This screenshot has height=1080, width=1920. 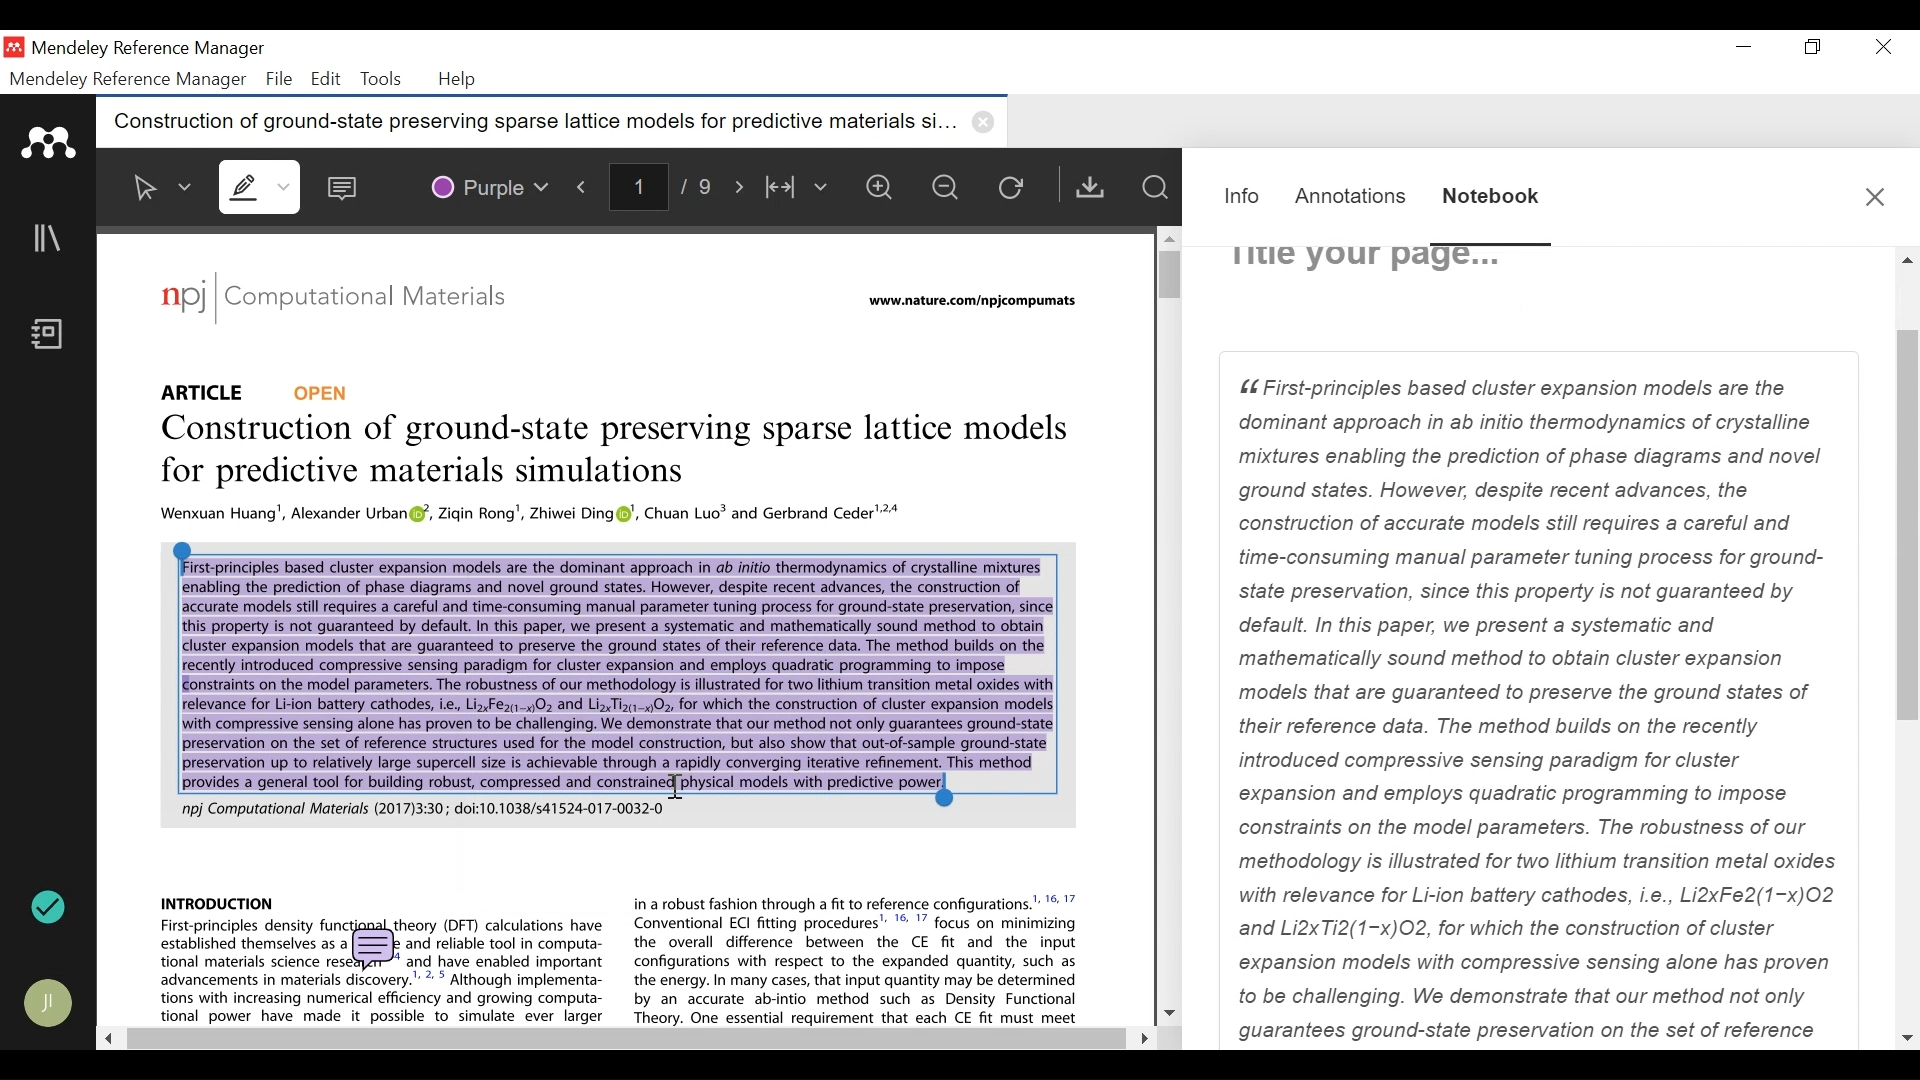 I want to click on logo, so click(x=183, y=296).